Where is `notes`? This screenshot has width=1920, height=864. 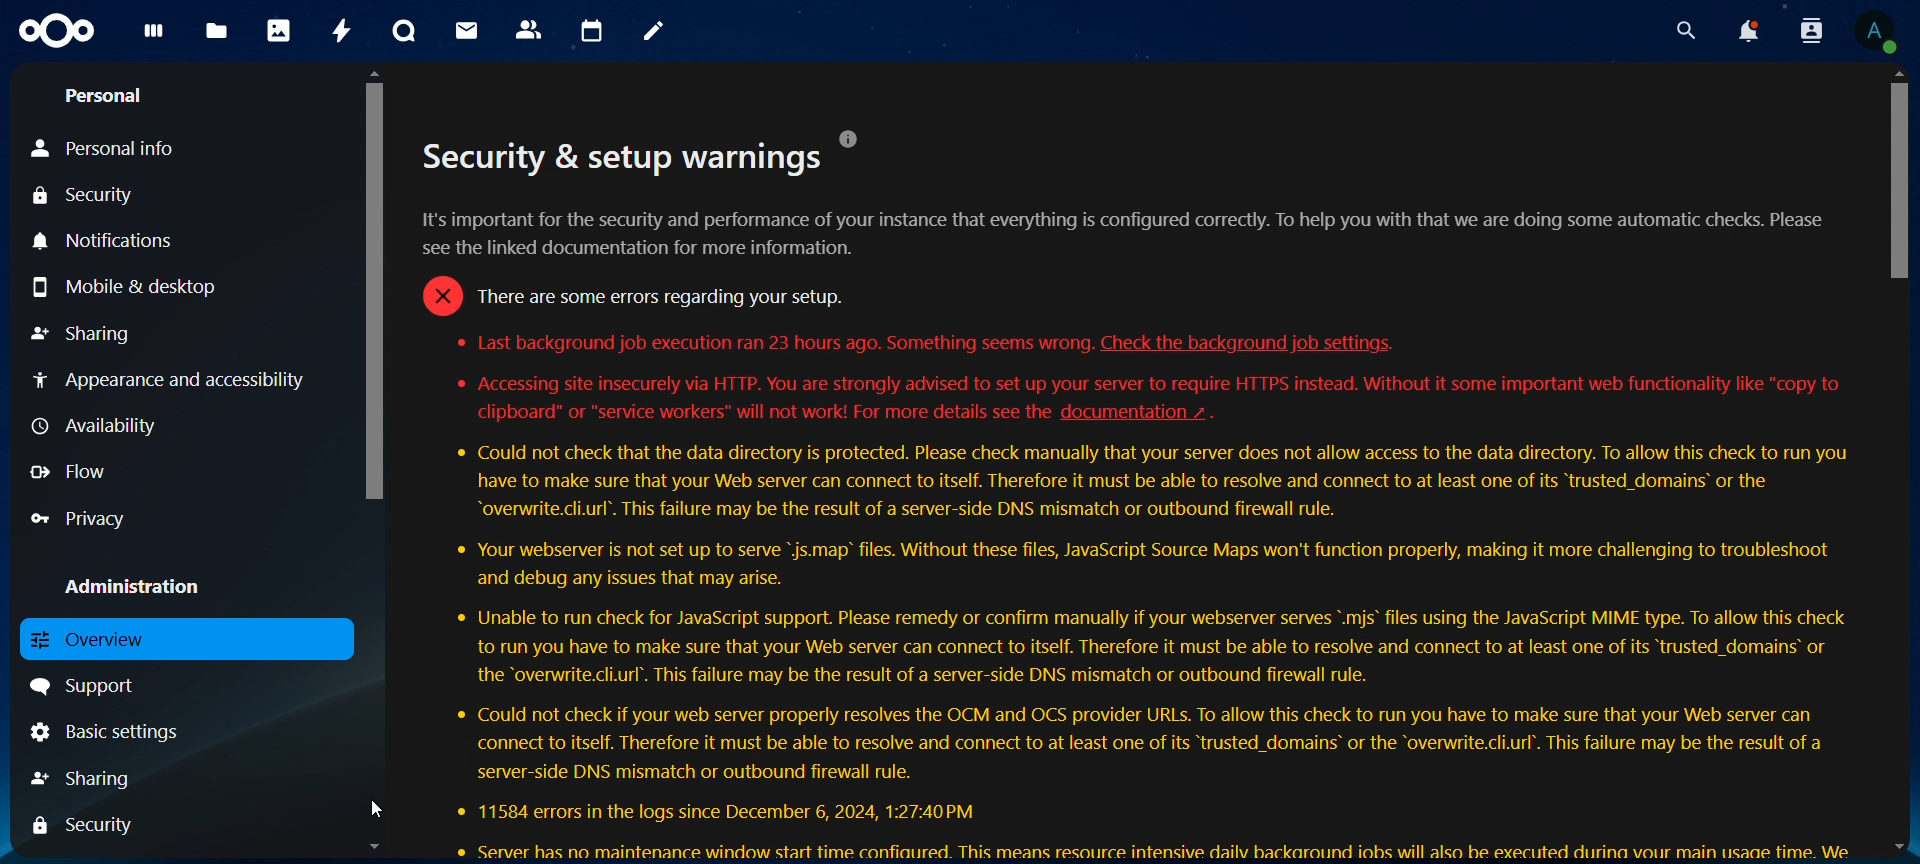 notes is located at coordinates (653, 32).